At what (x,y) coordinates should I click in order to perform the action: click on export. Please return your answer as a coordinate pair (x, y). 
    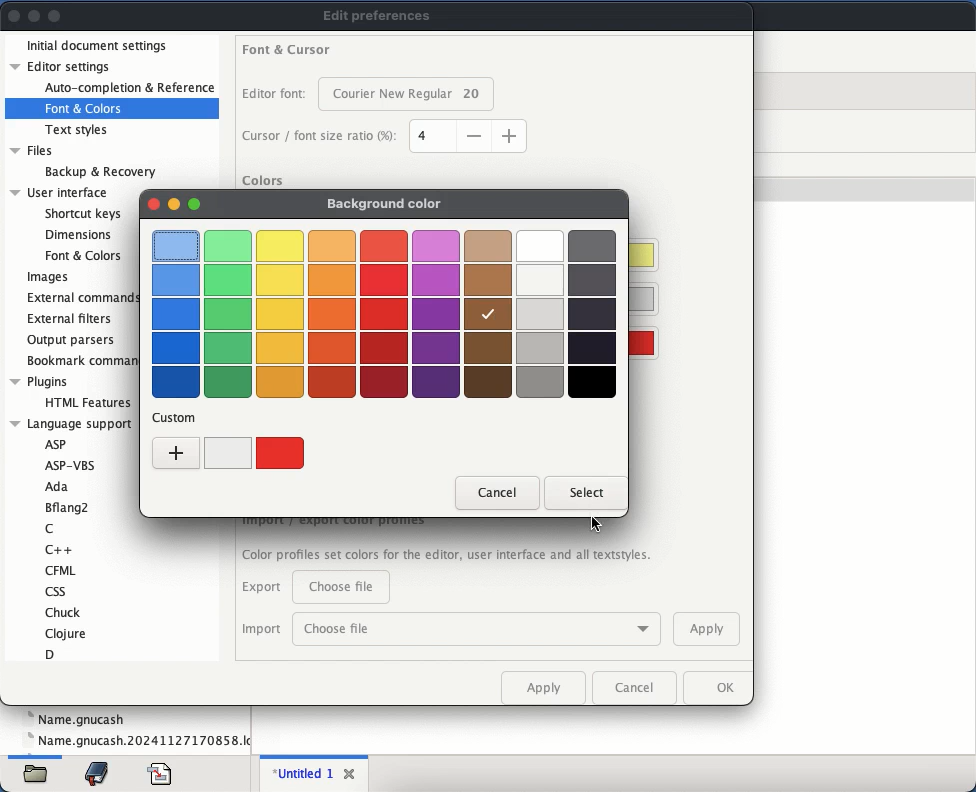
    Looking at the image, I should click on (262, 586).